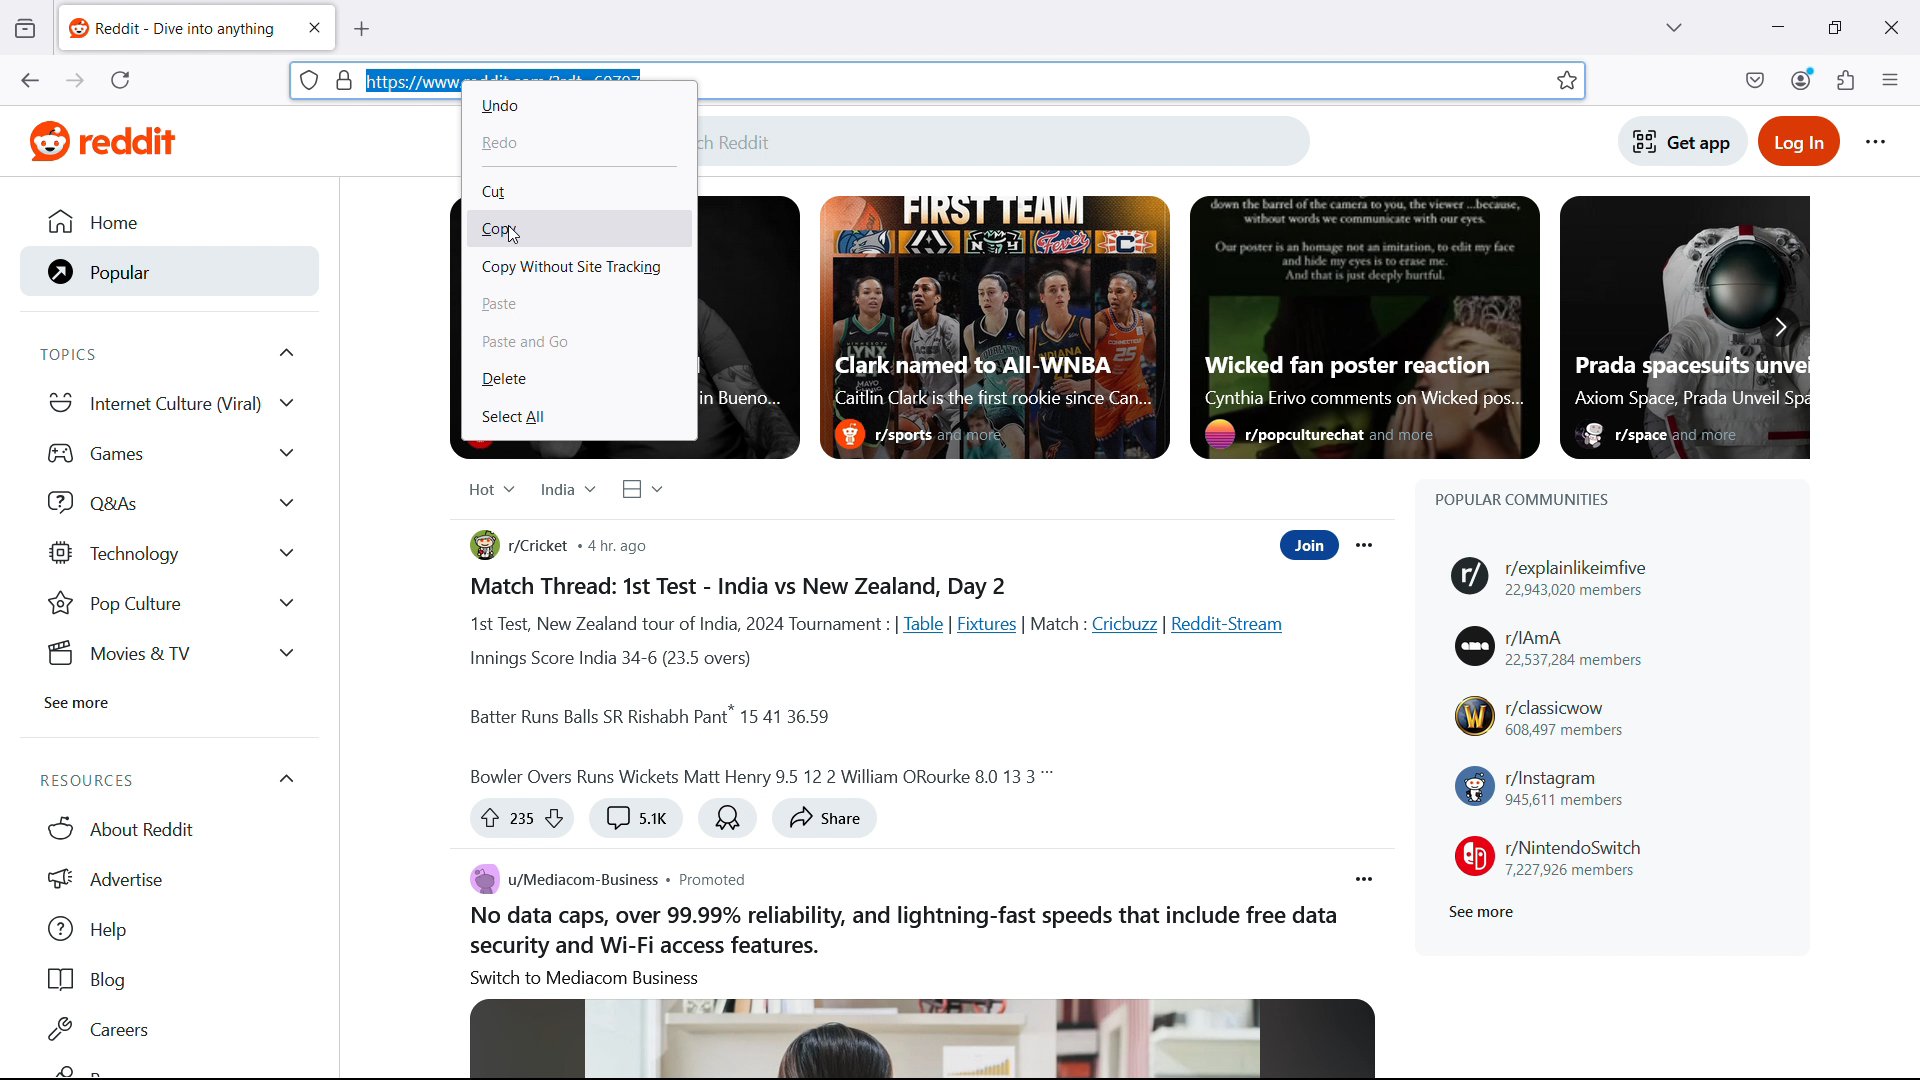 The height and width of the screenshot is (1080, 1920). Describe the element at coordinates (1847, 78) in the screenshot. I see `extensions` at that location.